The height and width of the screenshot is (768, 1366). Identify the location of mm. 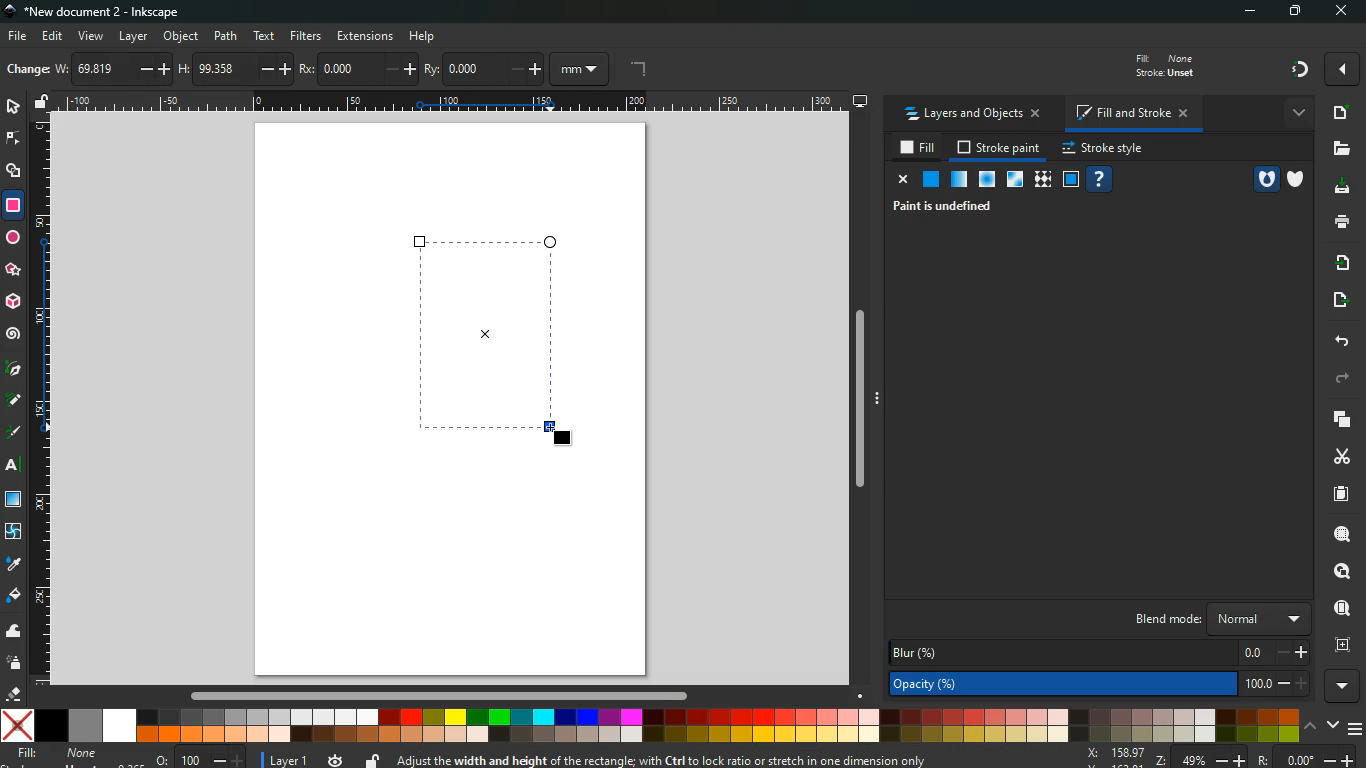
(578, 69).